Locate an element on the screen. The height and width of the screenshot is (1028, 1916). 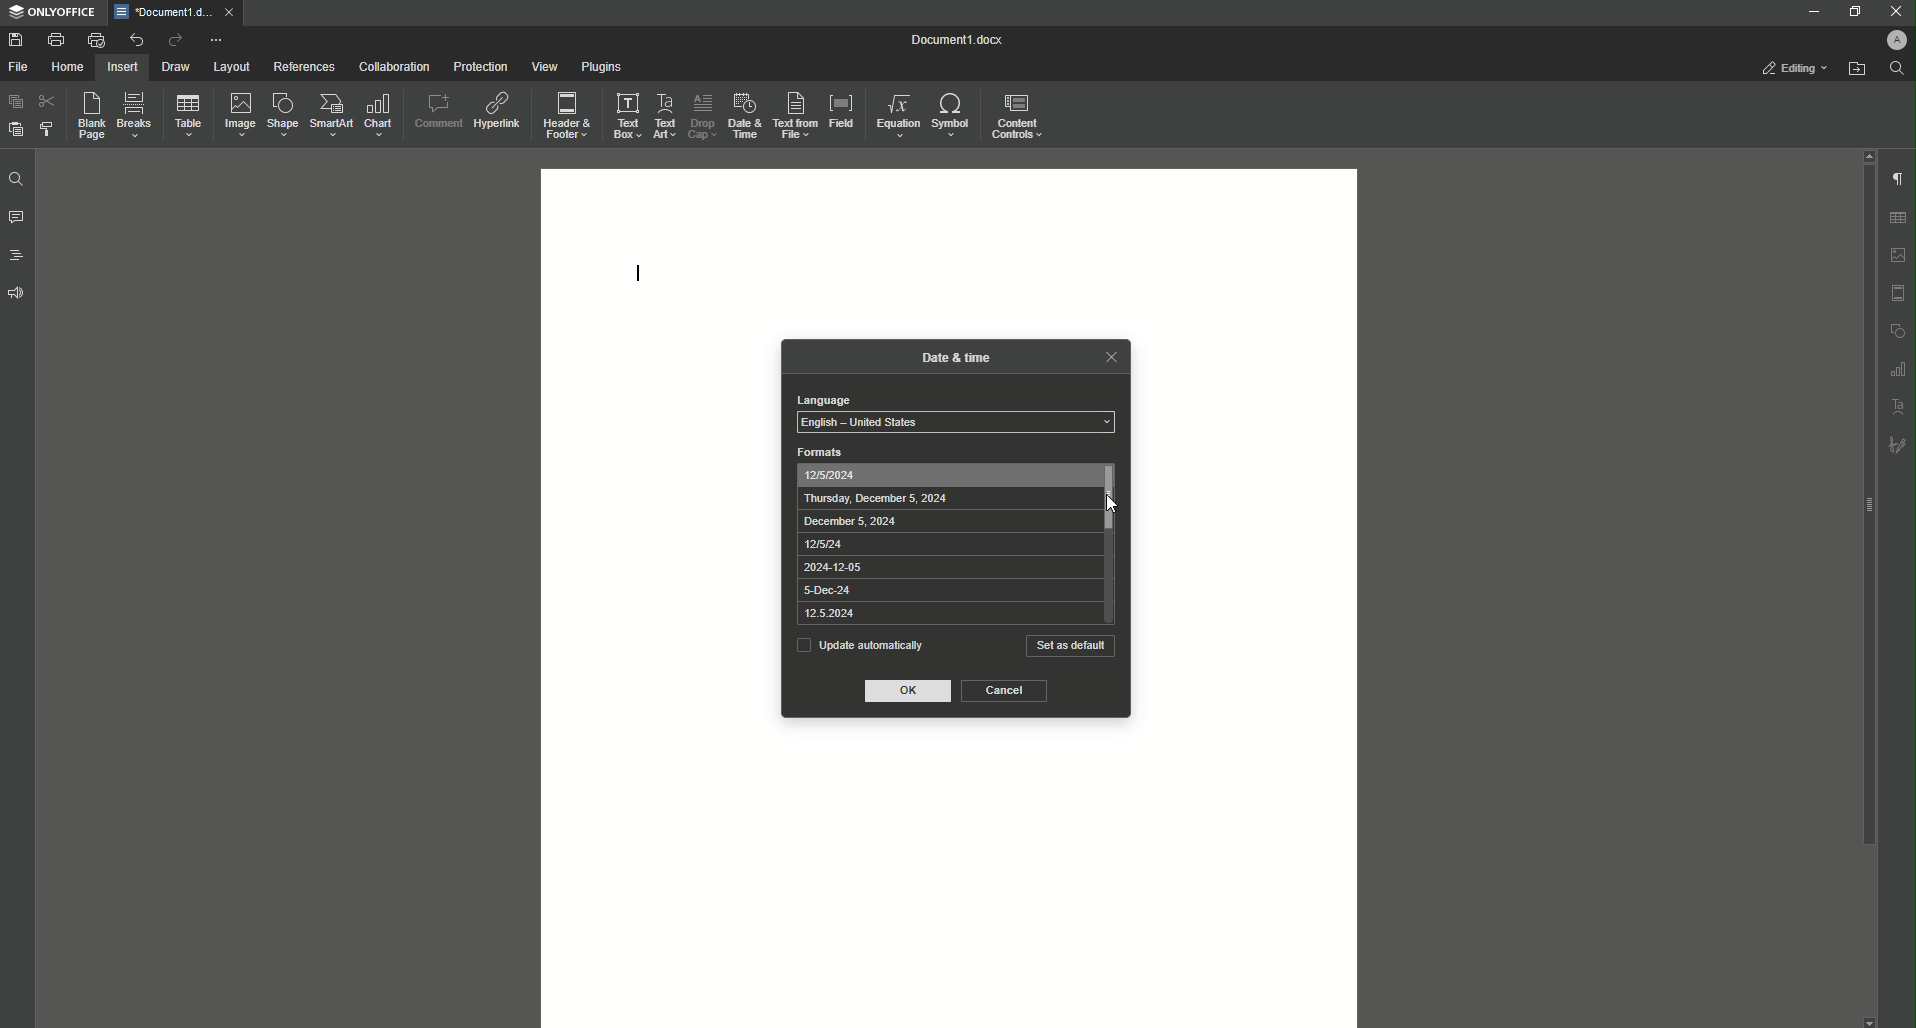
Collaboration is located at coordinates (390, 65).